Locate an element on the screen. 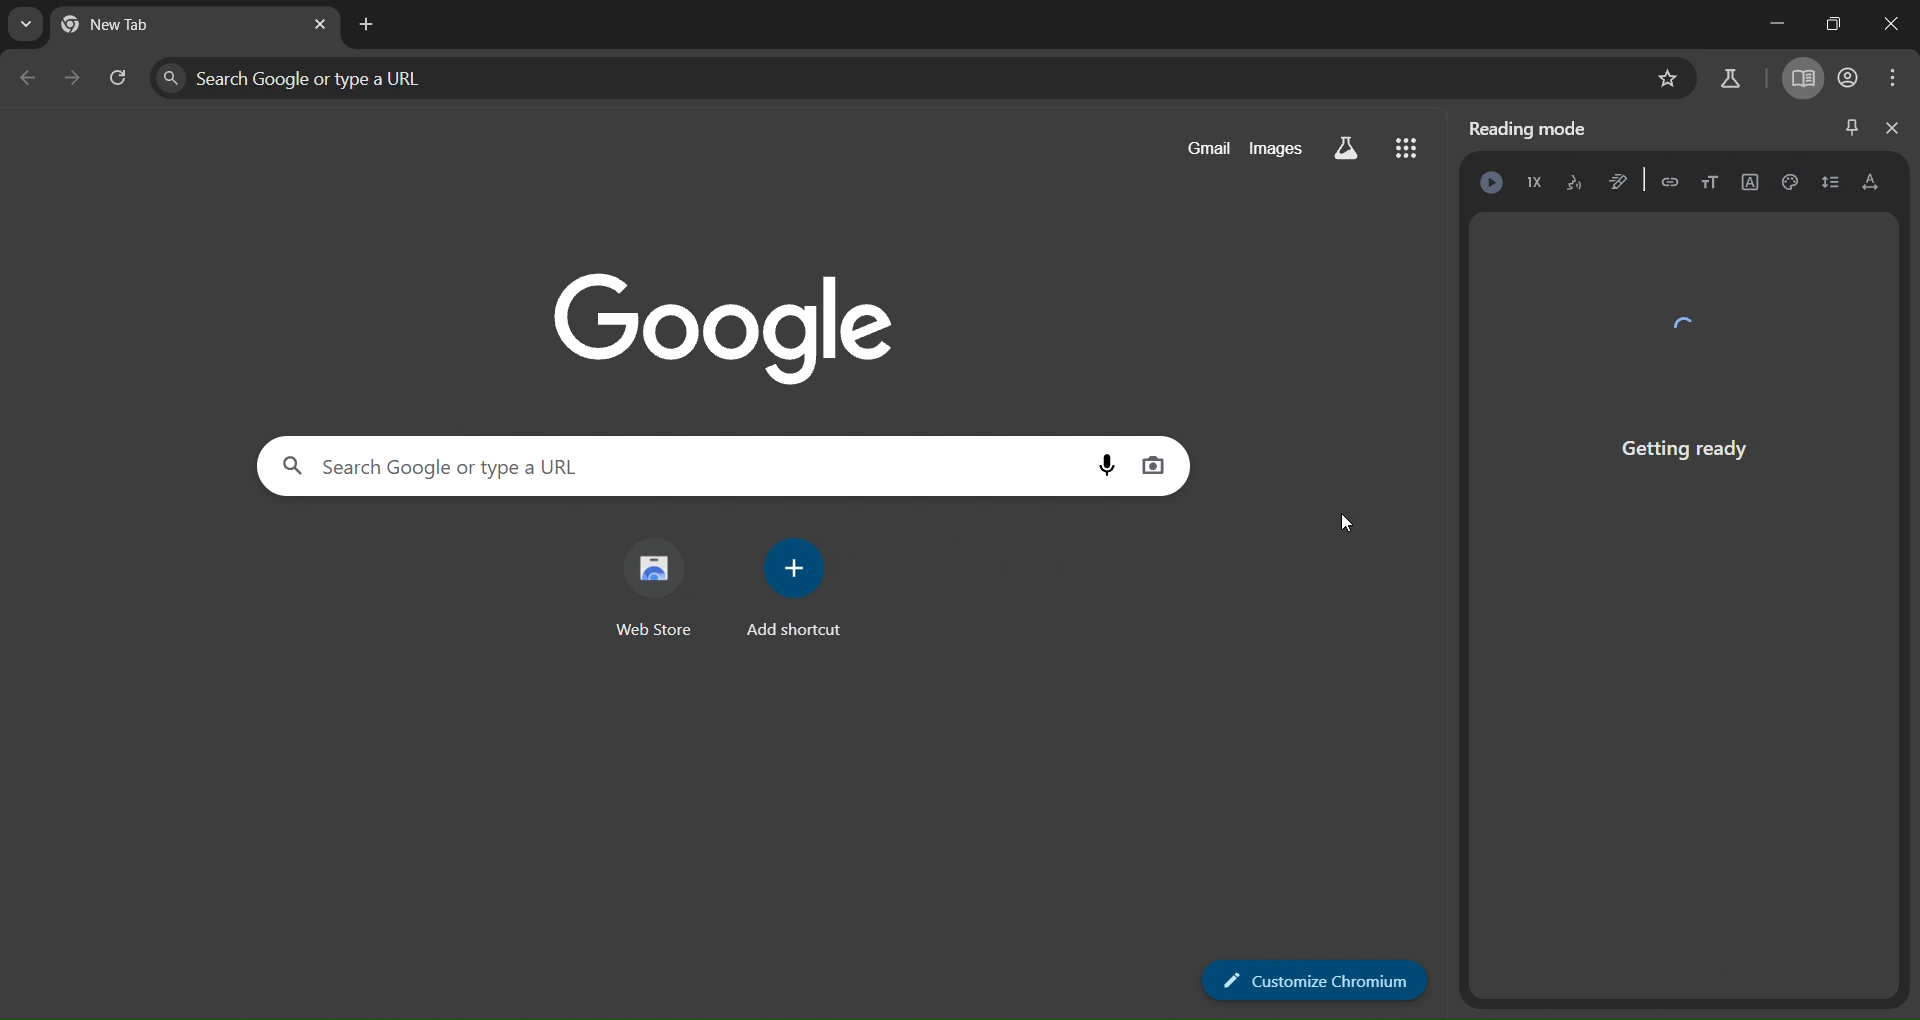 The image size is (1920, 1020). customize chromium is located at coordinates (1302, 981).